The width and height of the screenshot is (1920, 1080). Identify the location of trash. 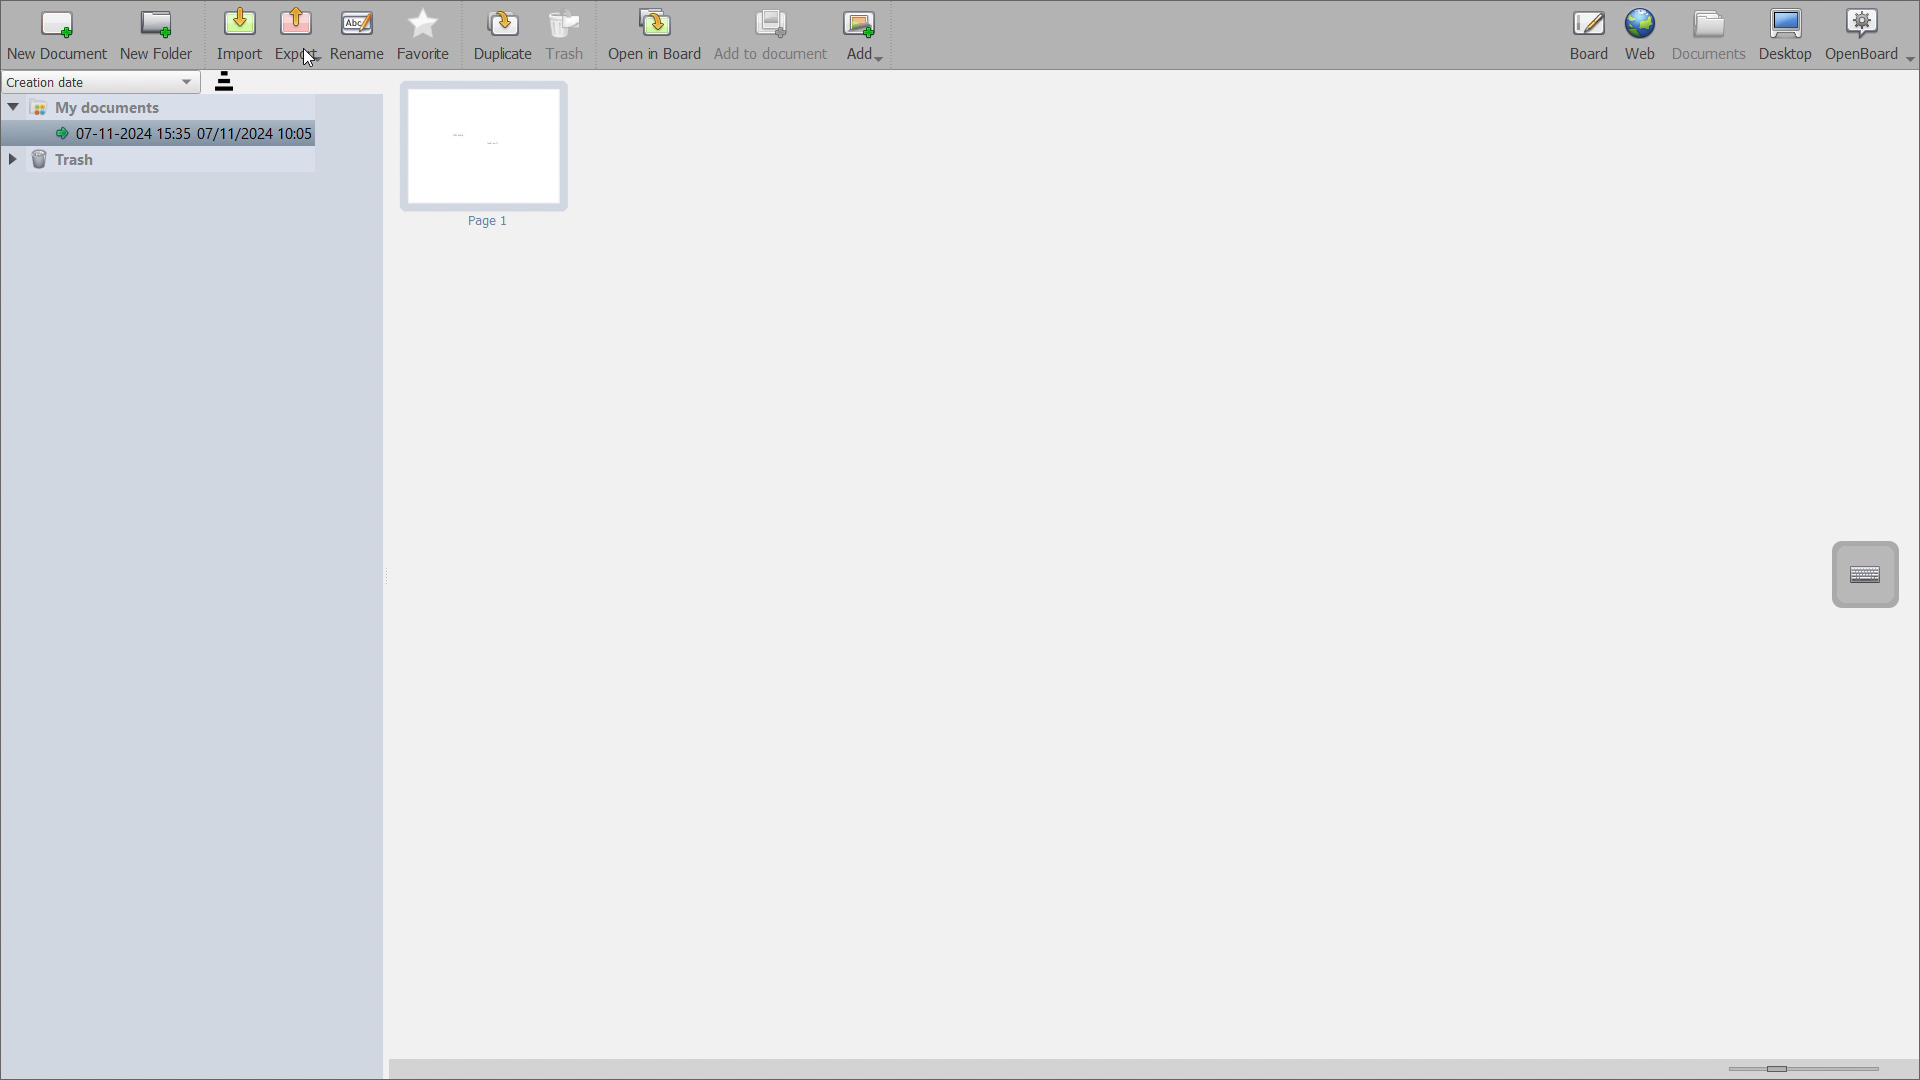
(157, 159).